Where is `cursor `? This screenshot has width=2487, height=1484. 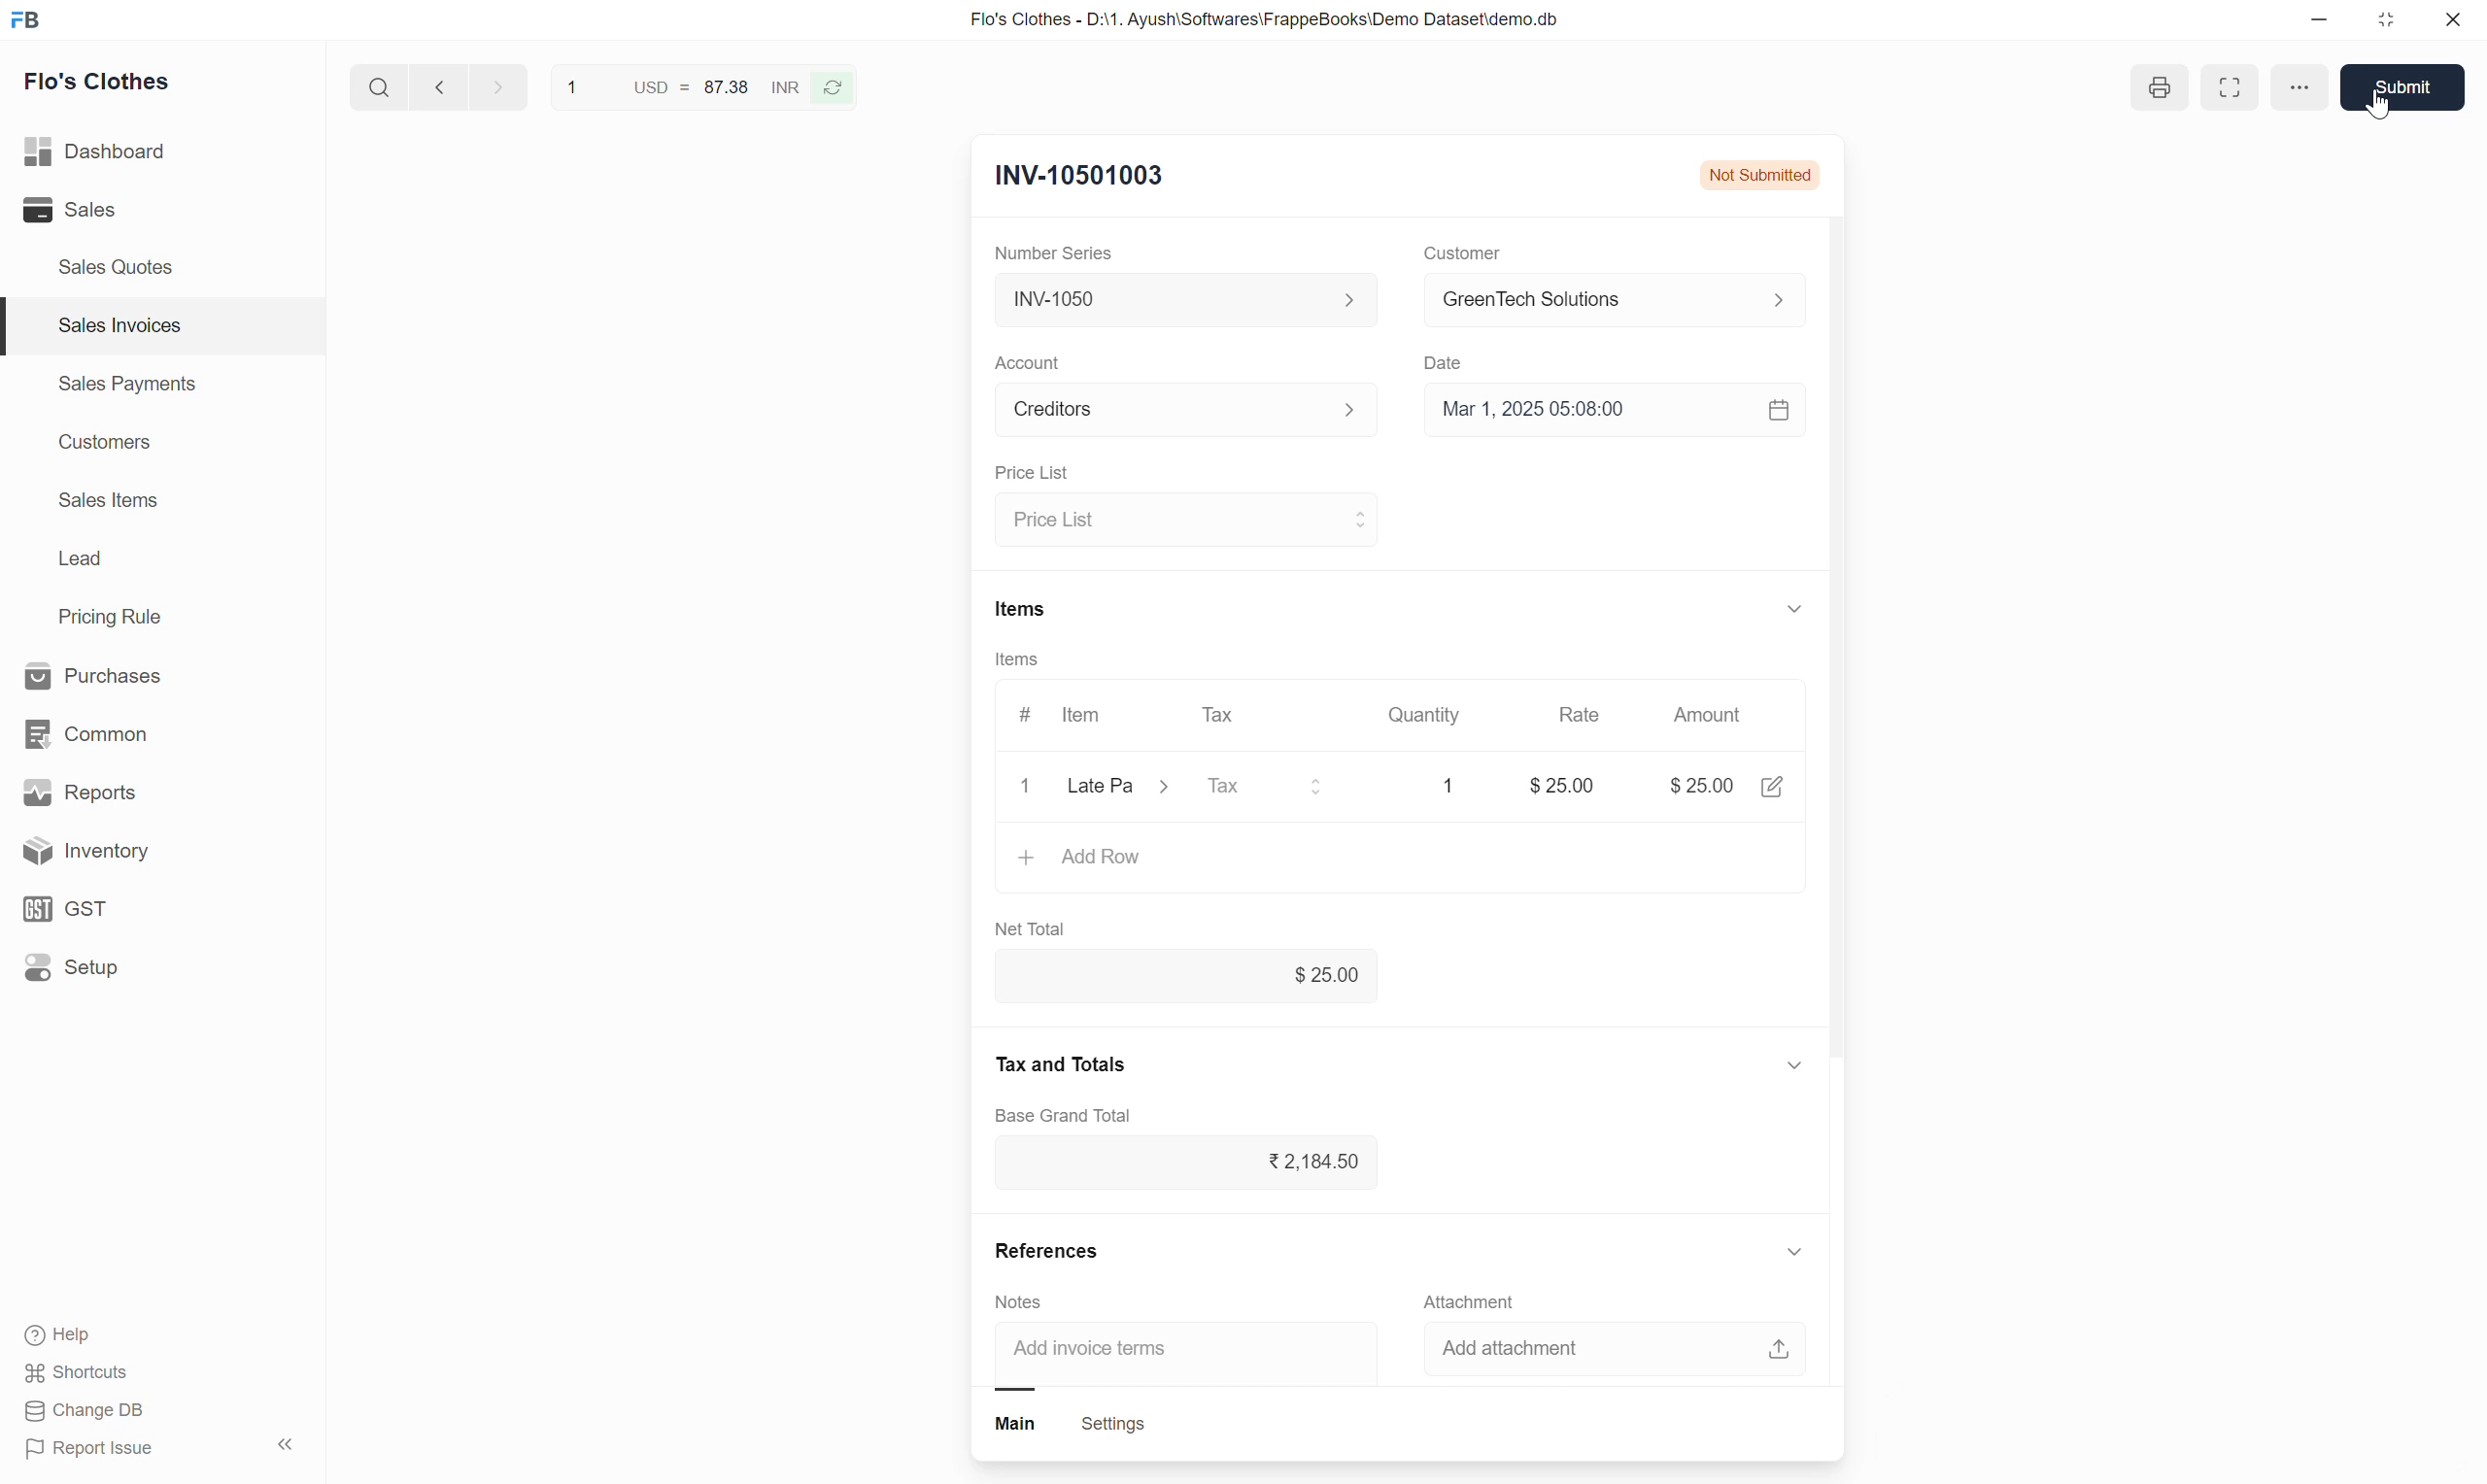 cursor  is located at coordinates (2377, 111).